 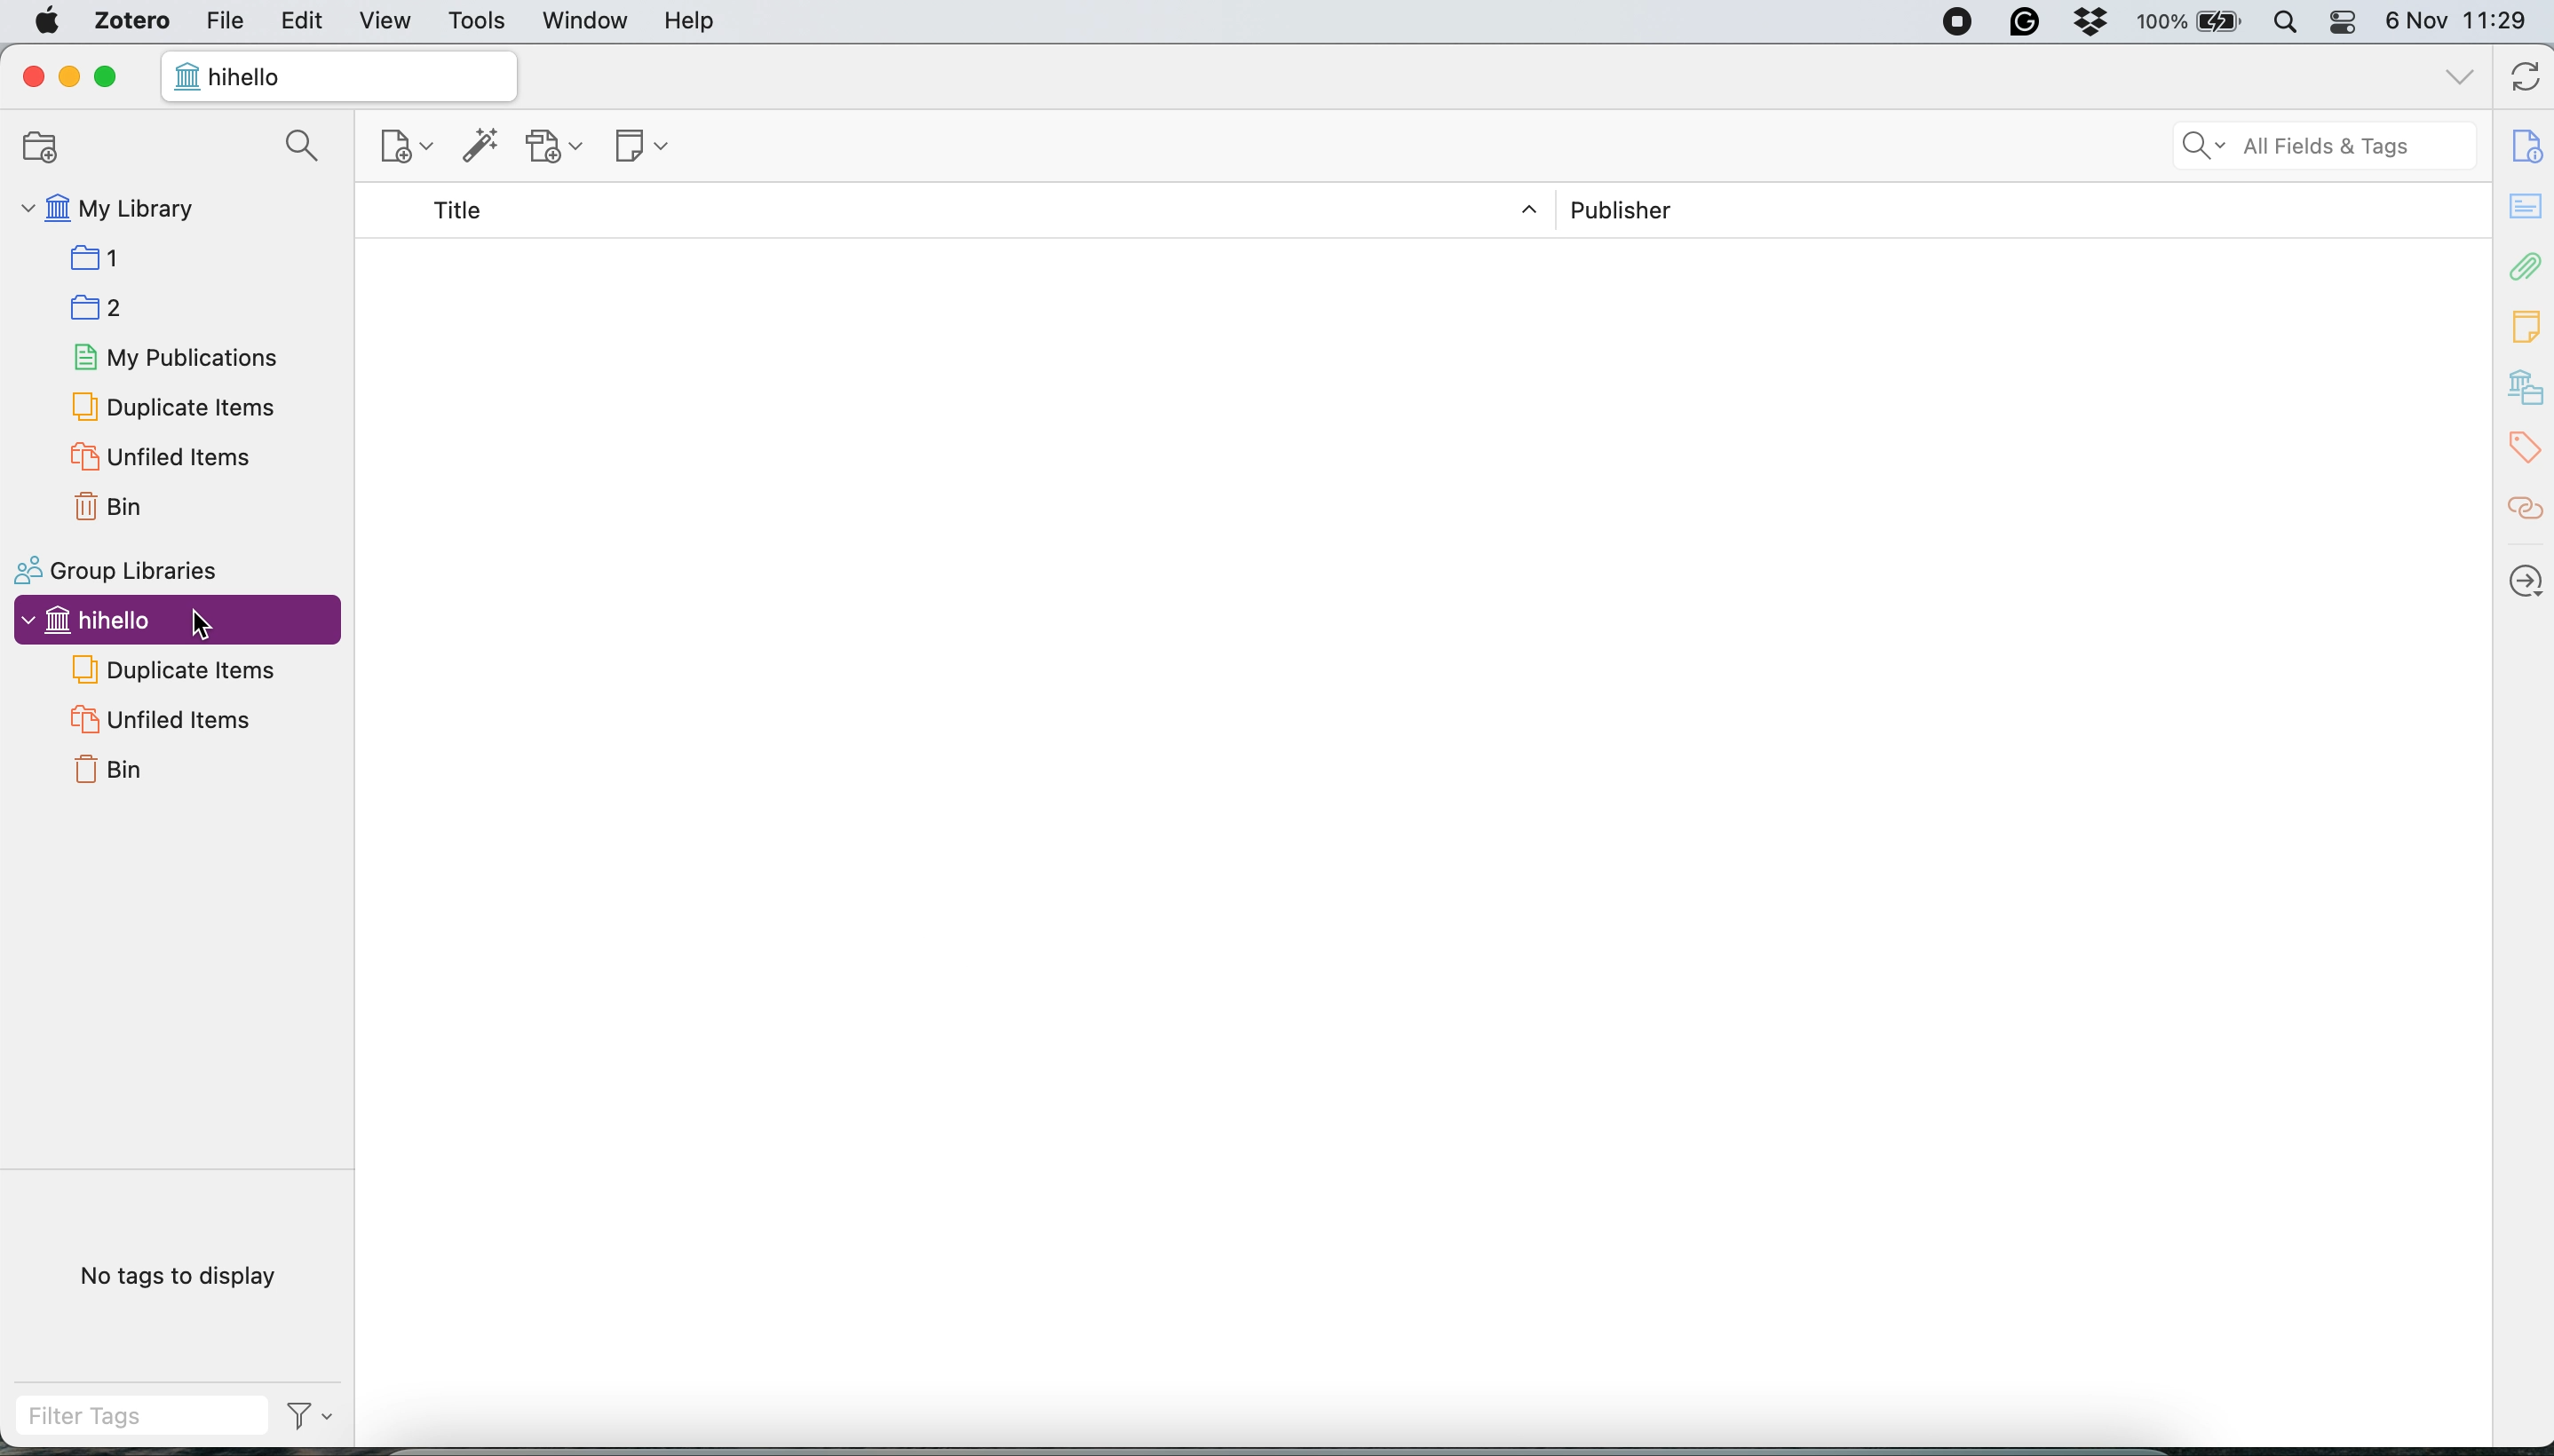 What do you see at coordinates (2524, 386) in the screenshot?
I see `library and collections` at bounding box center [2524, 386].